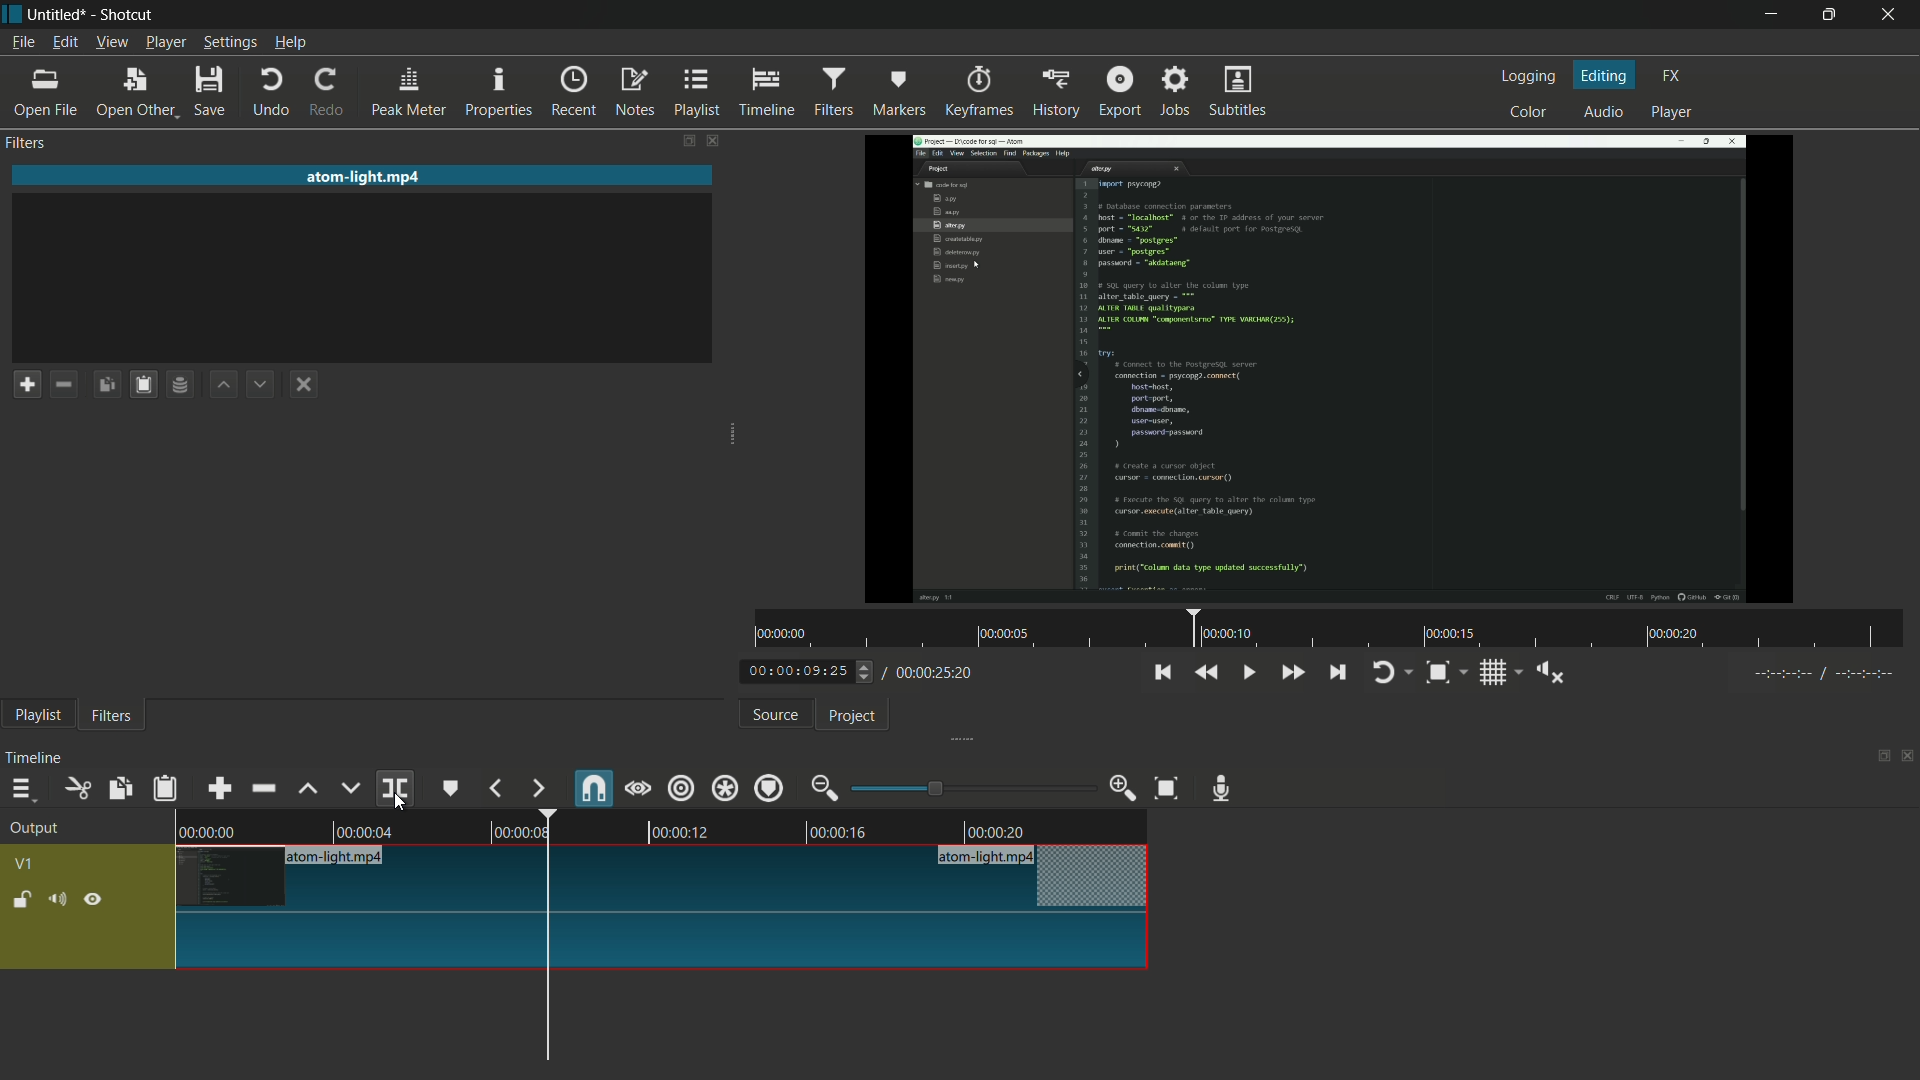 This screenshot has height=1080, width=1920. Describe the element at coordinates (331, 93) in the screenshot. I see `redo` at that location.